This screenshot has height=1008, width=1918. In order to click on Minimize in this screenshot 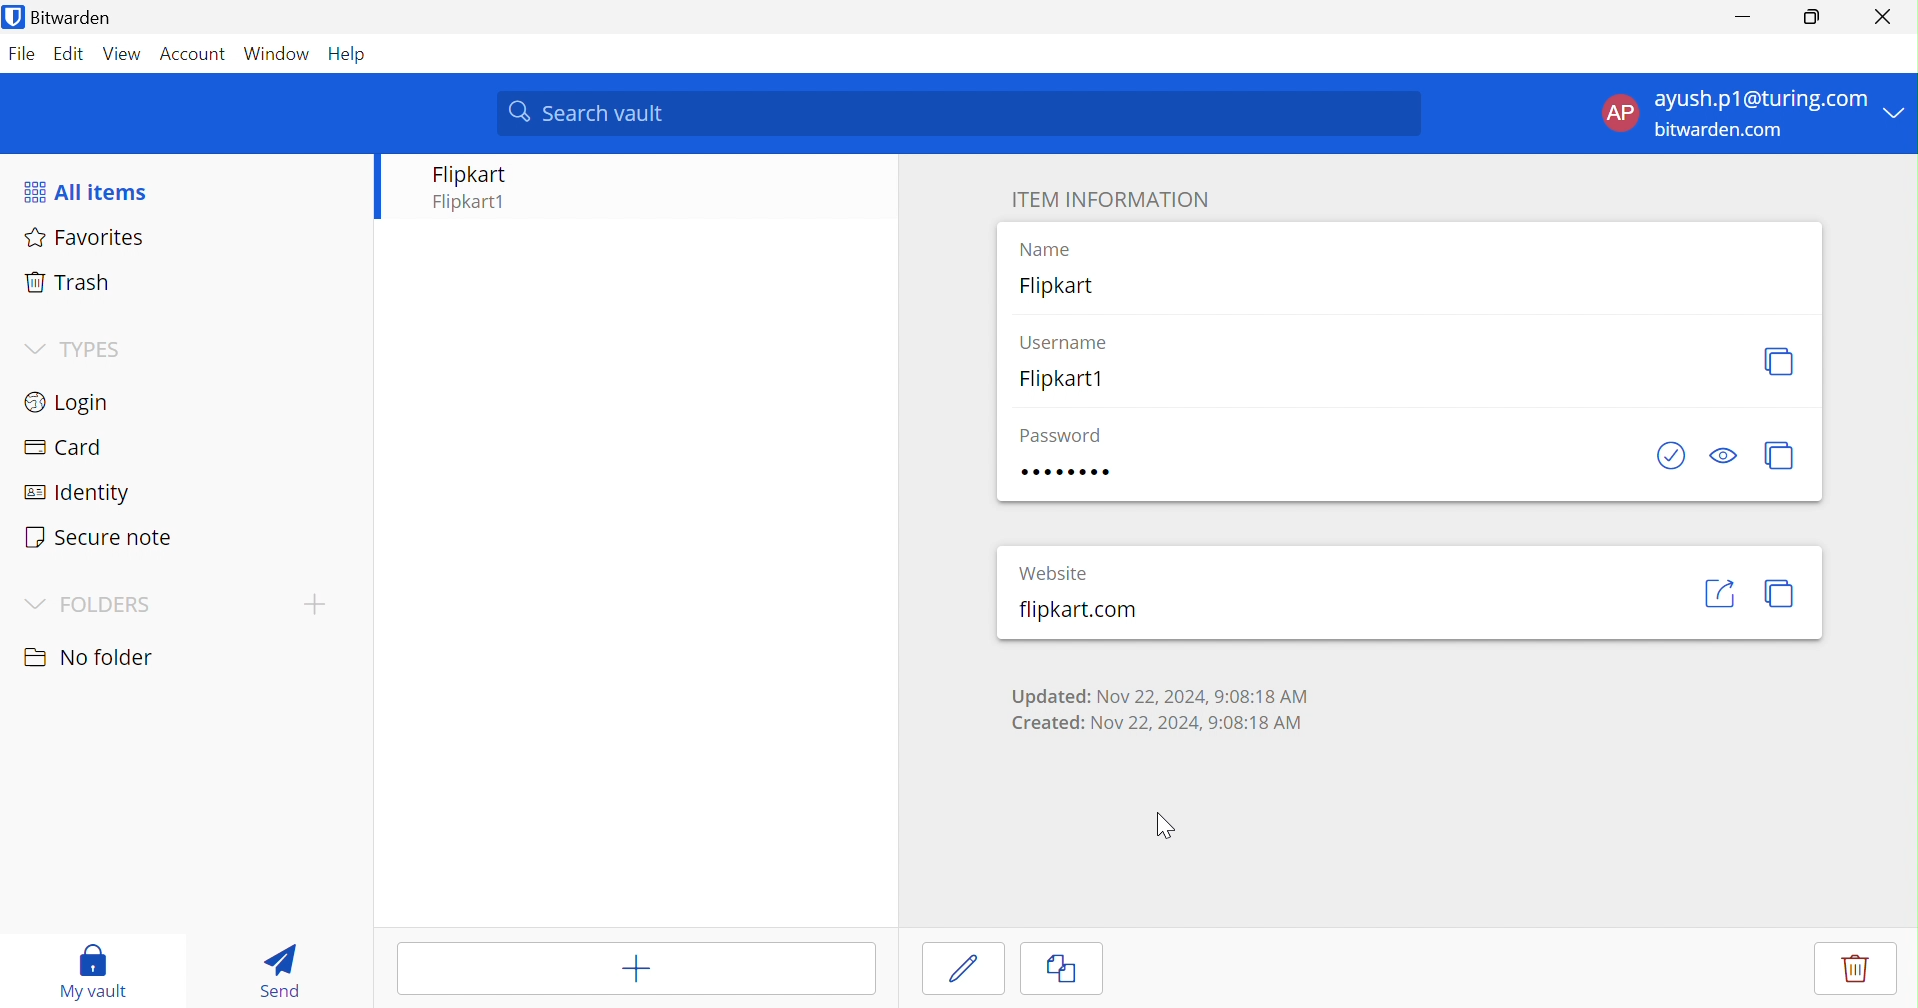, I will do `click(1739, 16)`.